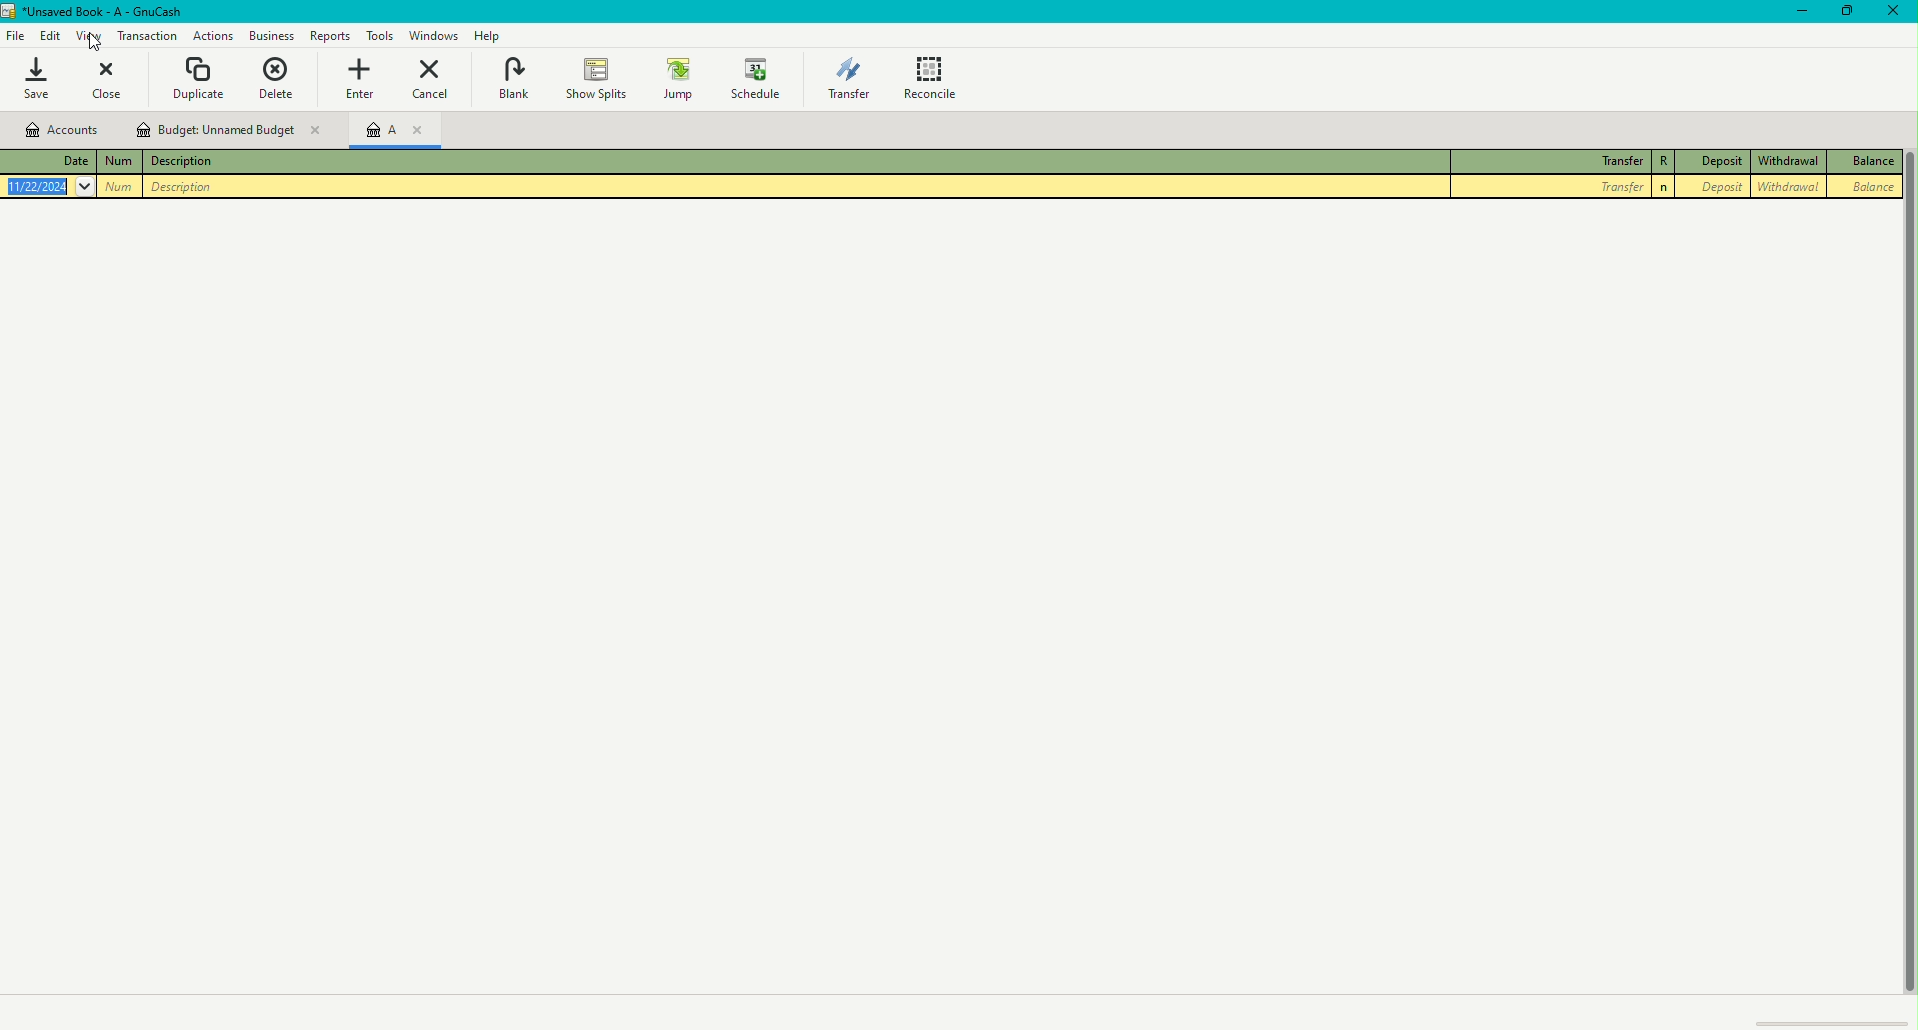  Describe the element at coordinates (1801, 17) in the screenshot. I see `Minimize` at that location.